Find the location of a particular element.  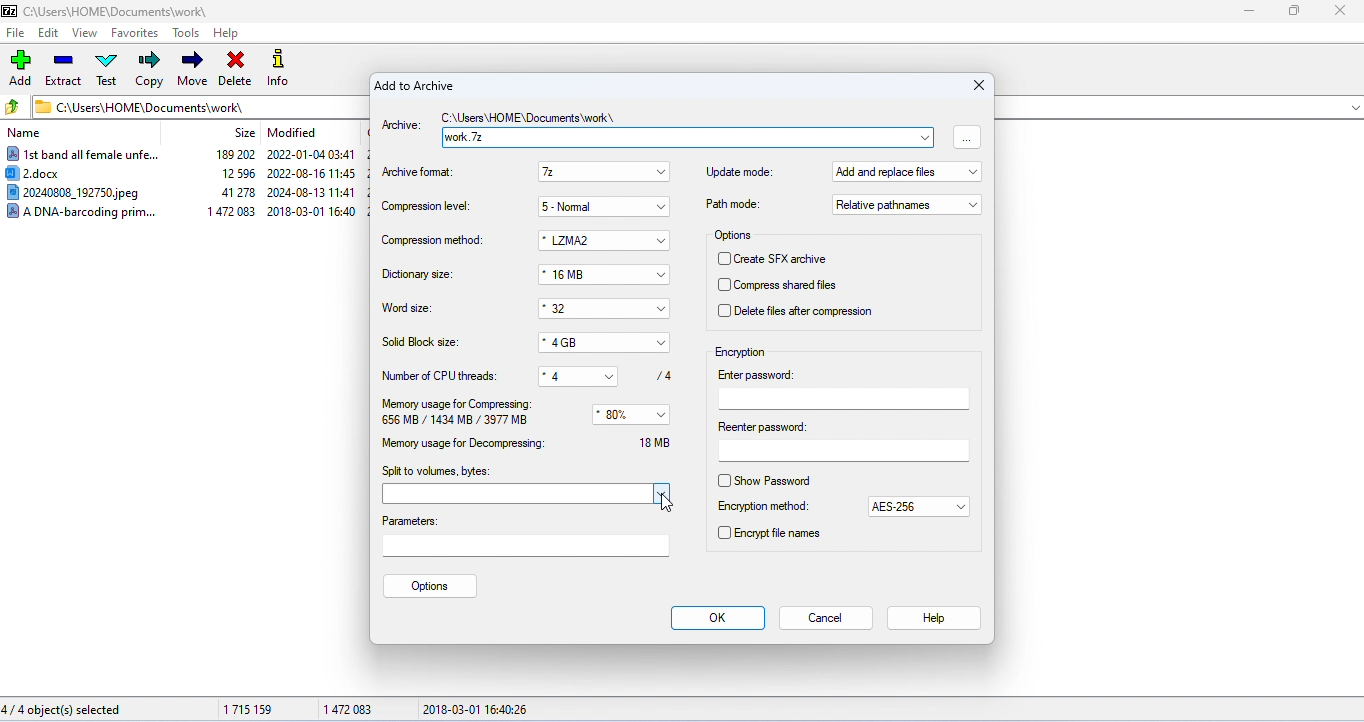

reenter password is located at coordinates (842, 442).